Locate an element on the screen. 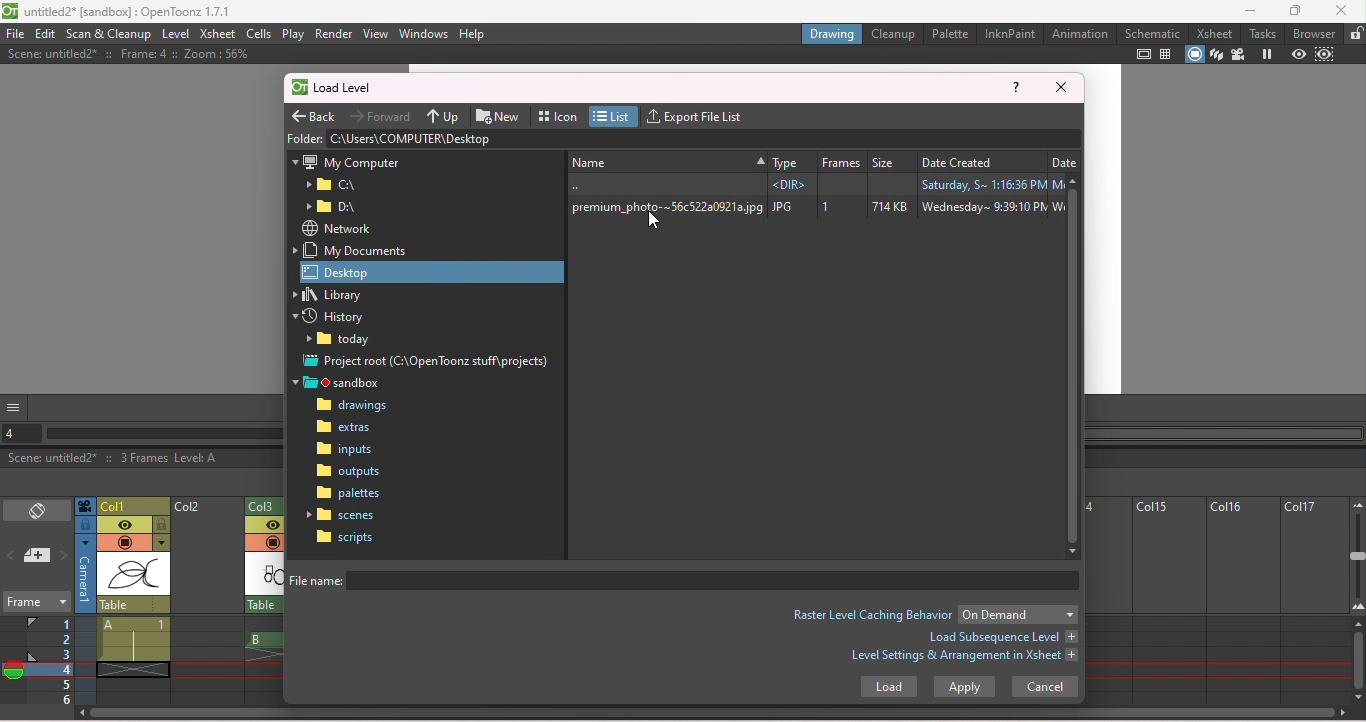 This screenshot has height=722, width=1366. file name  is located at coordinates (688, 580).